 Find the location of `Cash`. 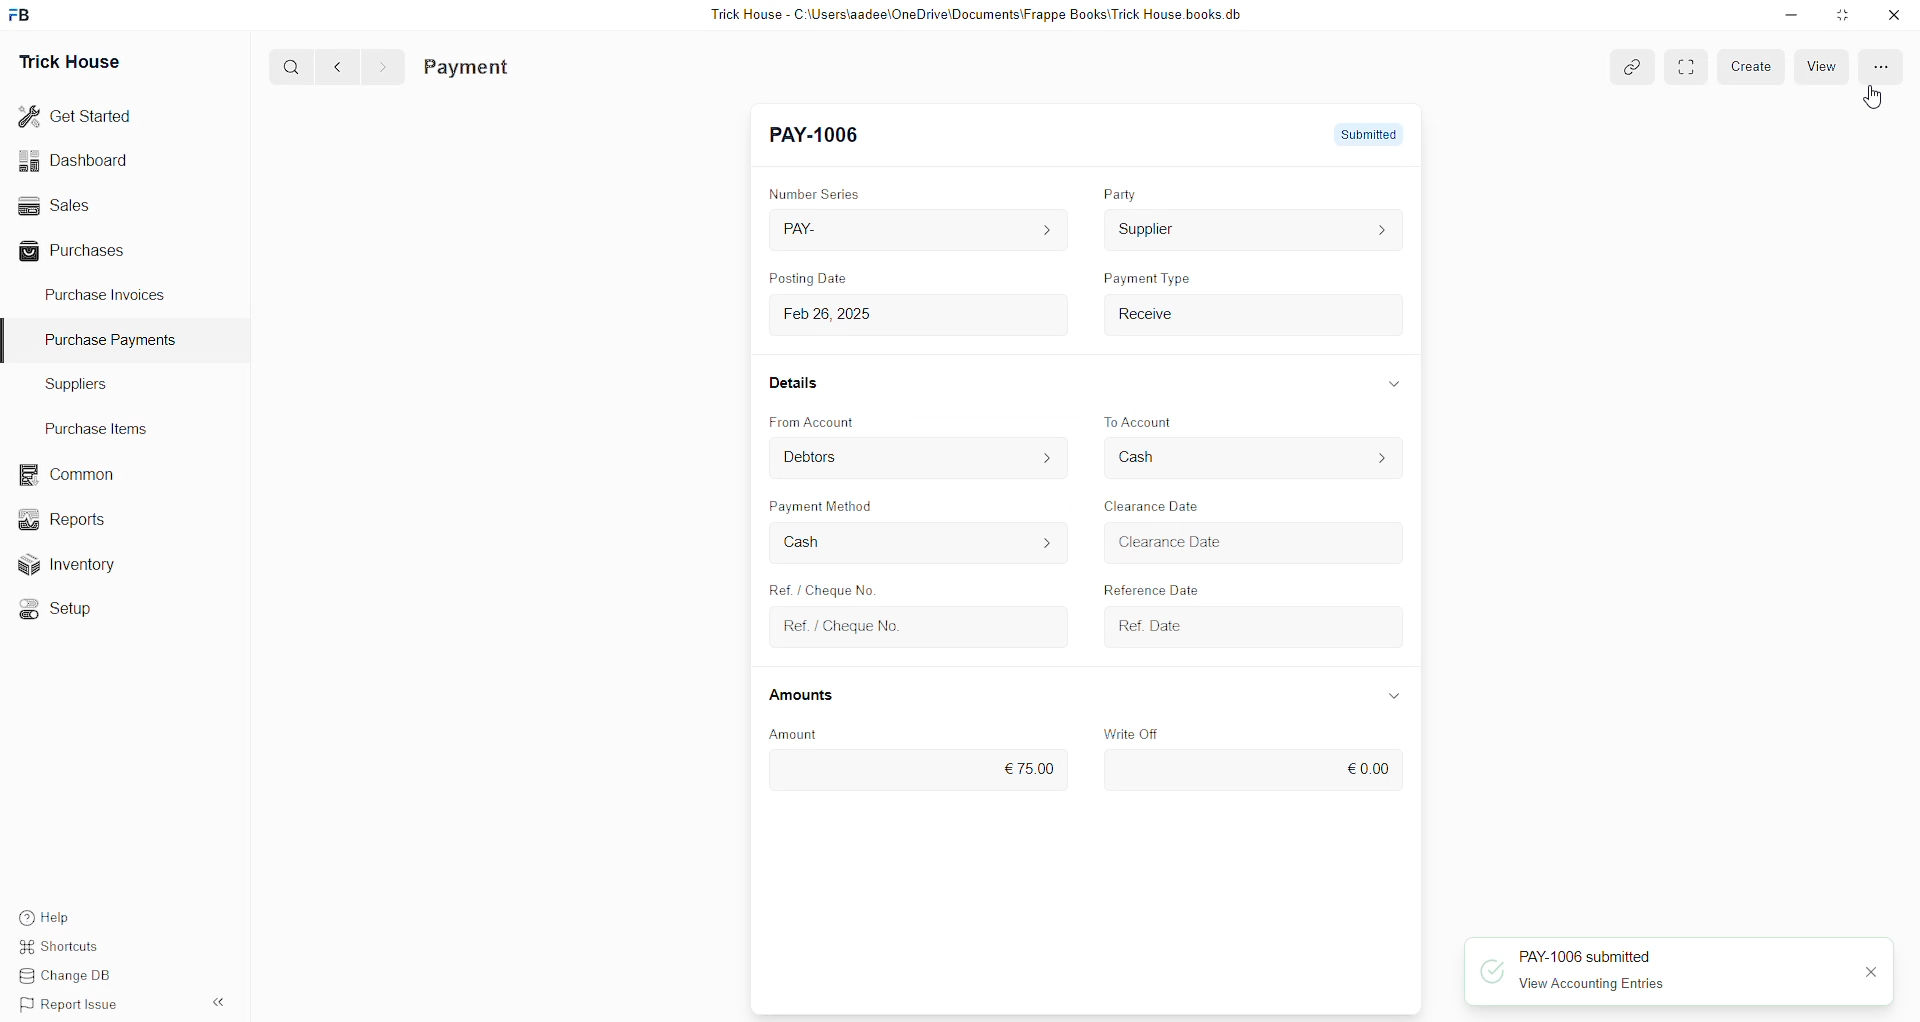

Cash is located at coordinates (1242, 459).